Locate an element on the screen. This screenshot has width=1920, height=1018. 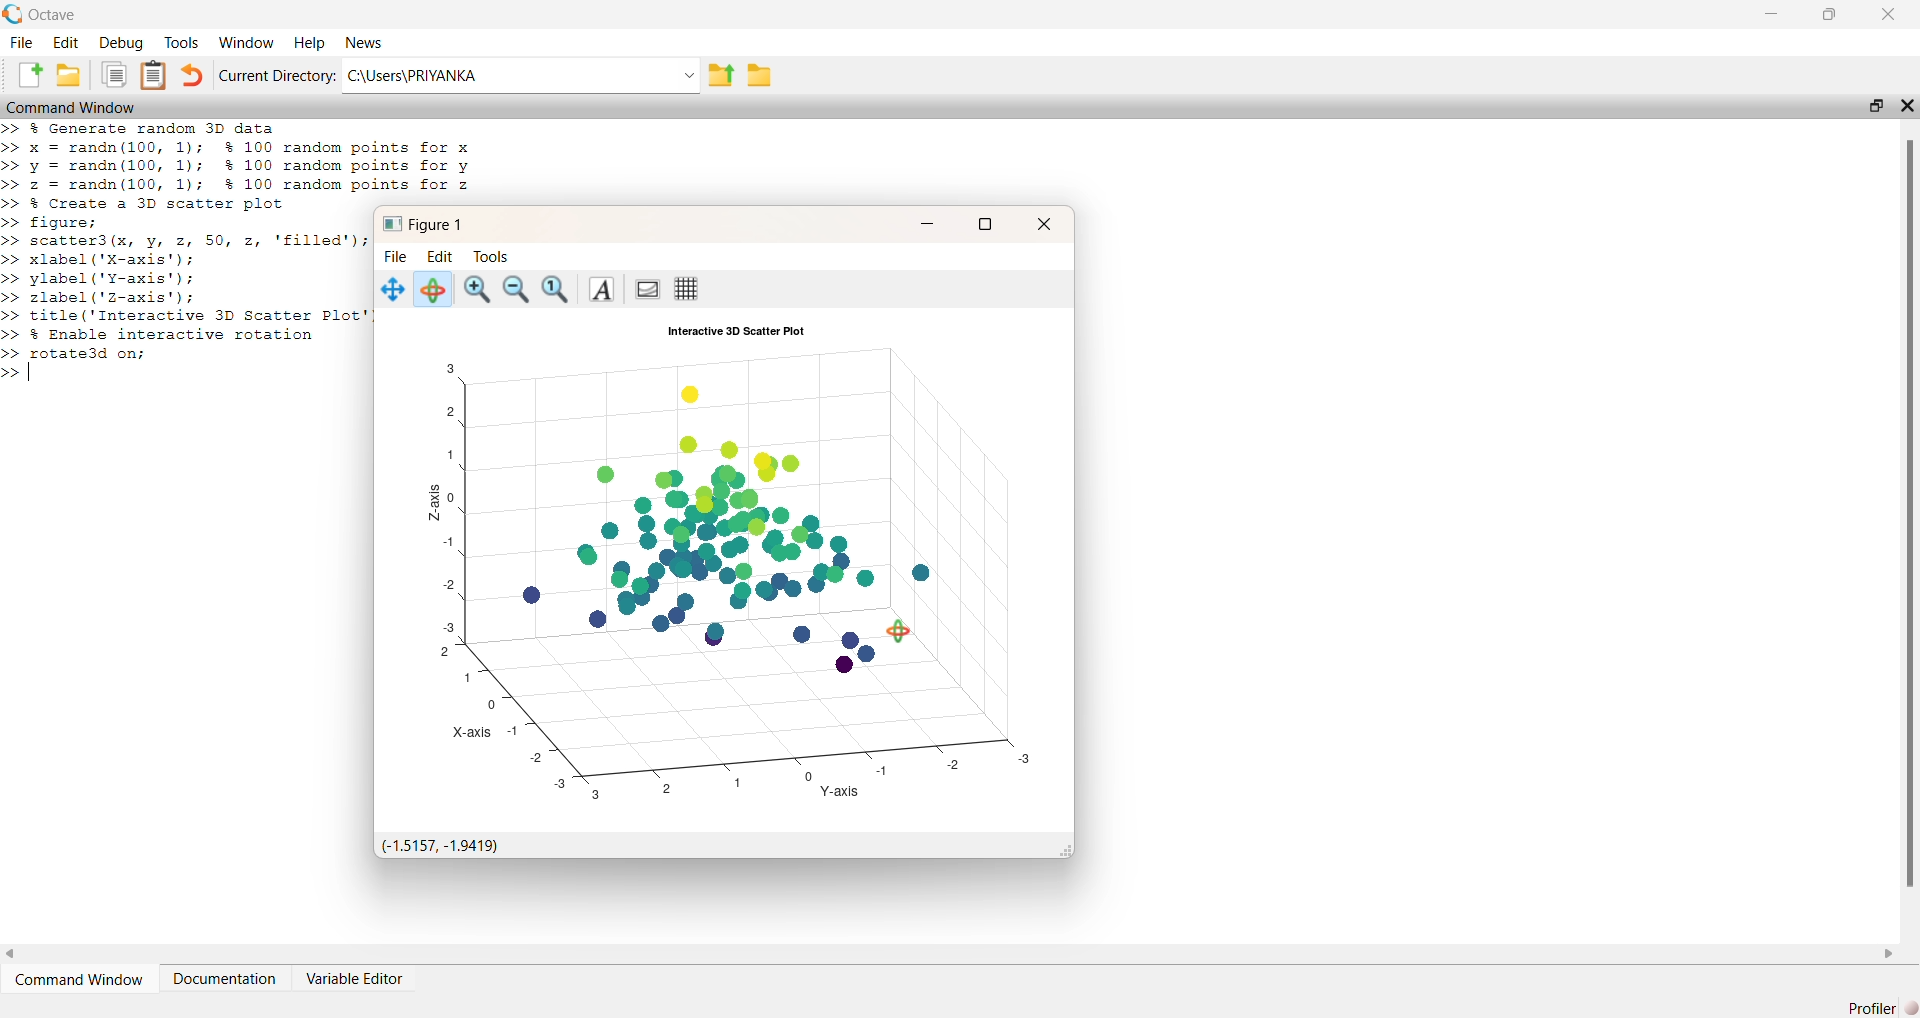
font is located at coordinates (599, 290).